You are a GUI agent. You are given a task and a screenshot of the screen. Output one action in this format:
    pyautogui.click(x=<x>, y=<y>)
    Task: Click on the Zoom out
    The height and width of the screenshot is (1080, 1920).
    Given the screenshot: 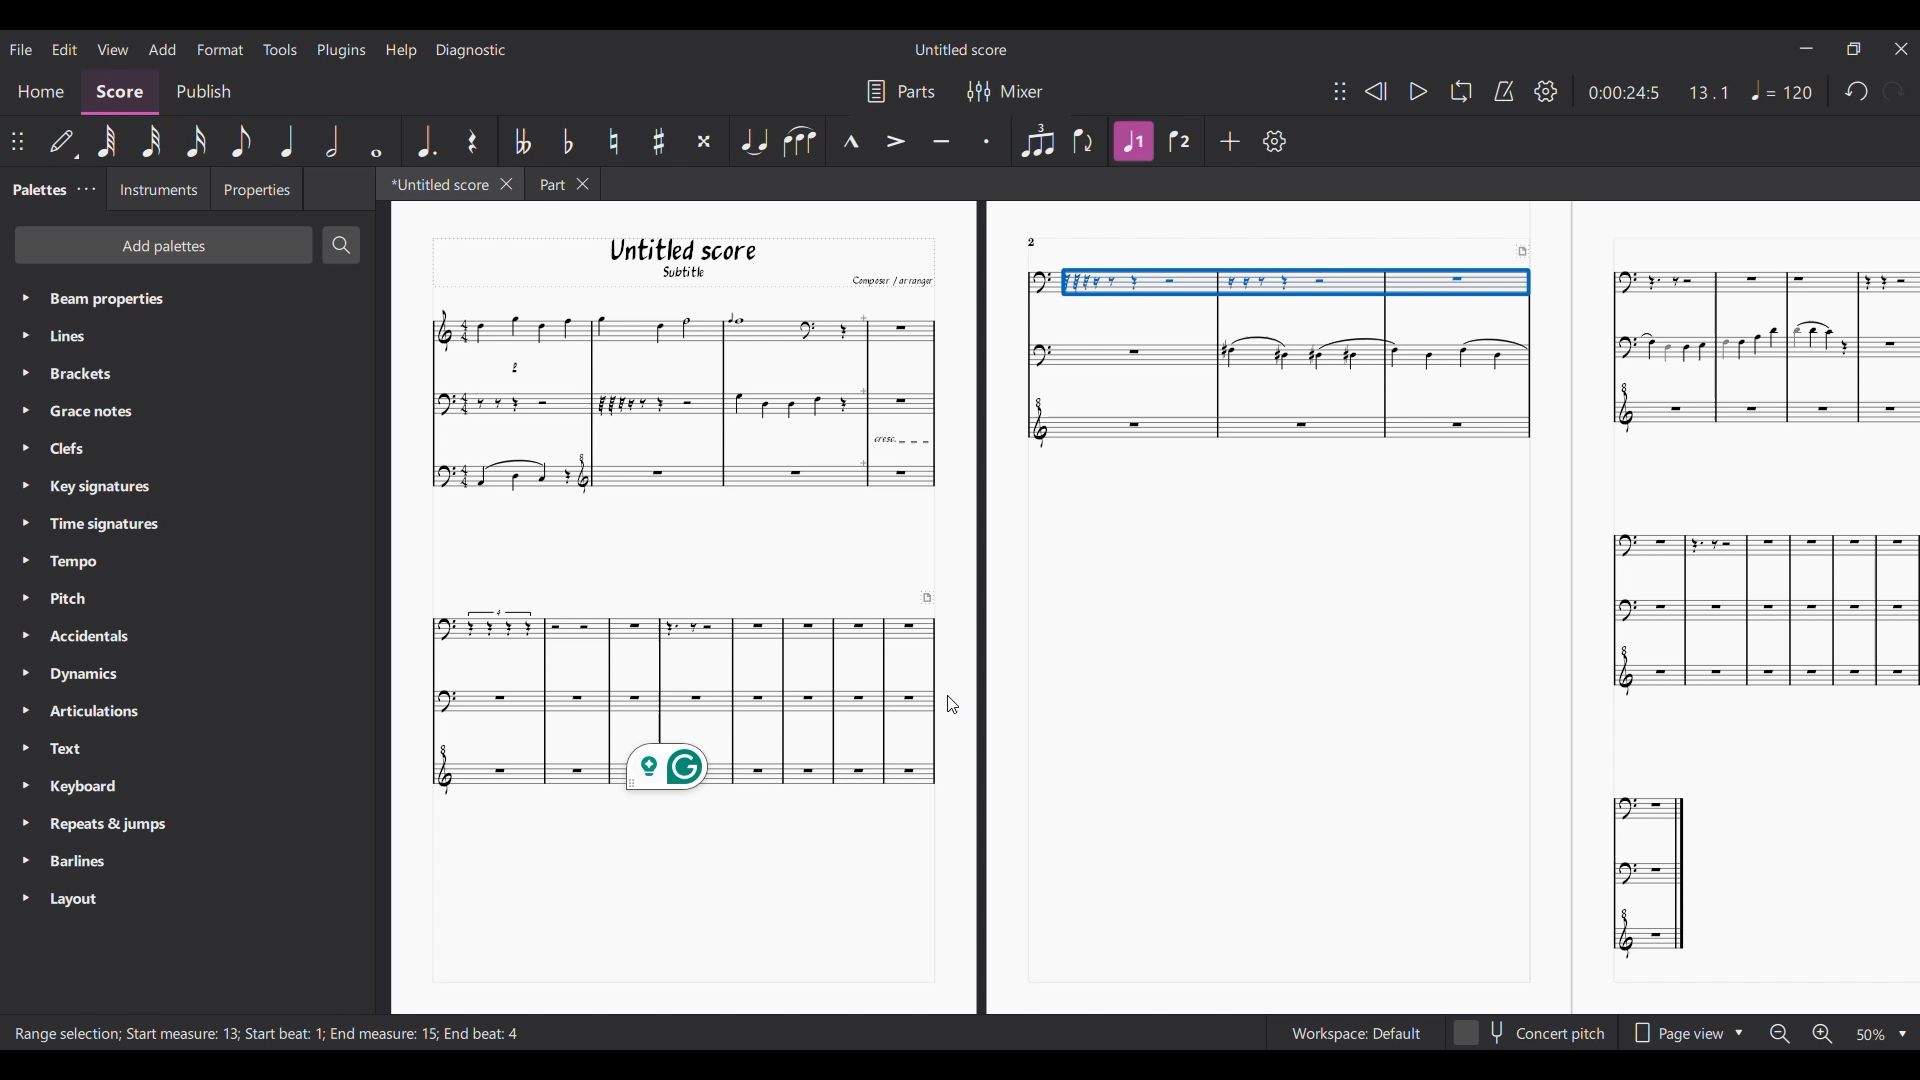 What is the action you would take?
    pyautogui.click(x=1777, y=1033)
    